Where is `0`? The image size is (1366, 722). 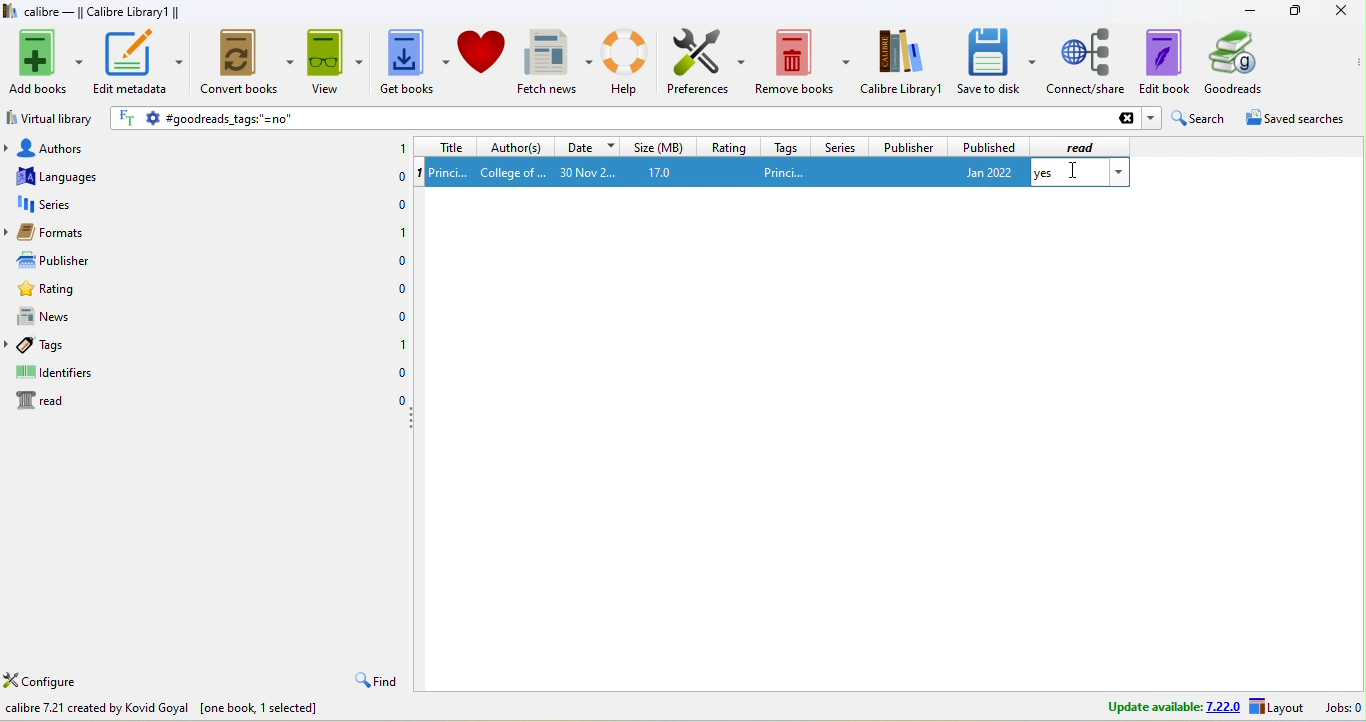 0 is located at coordinates (397, 205).